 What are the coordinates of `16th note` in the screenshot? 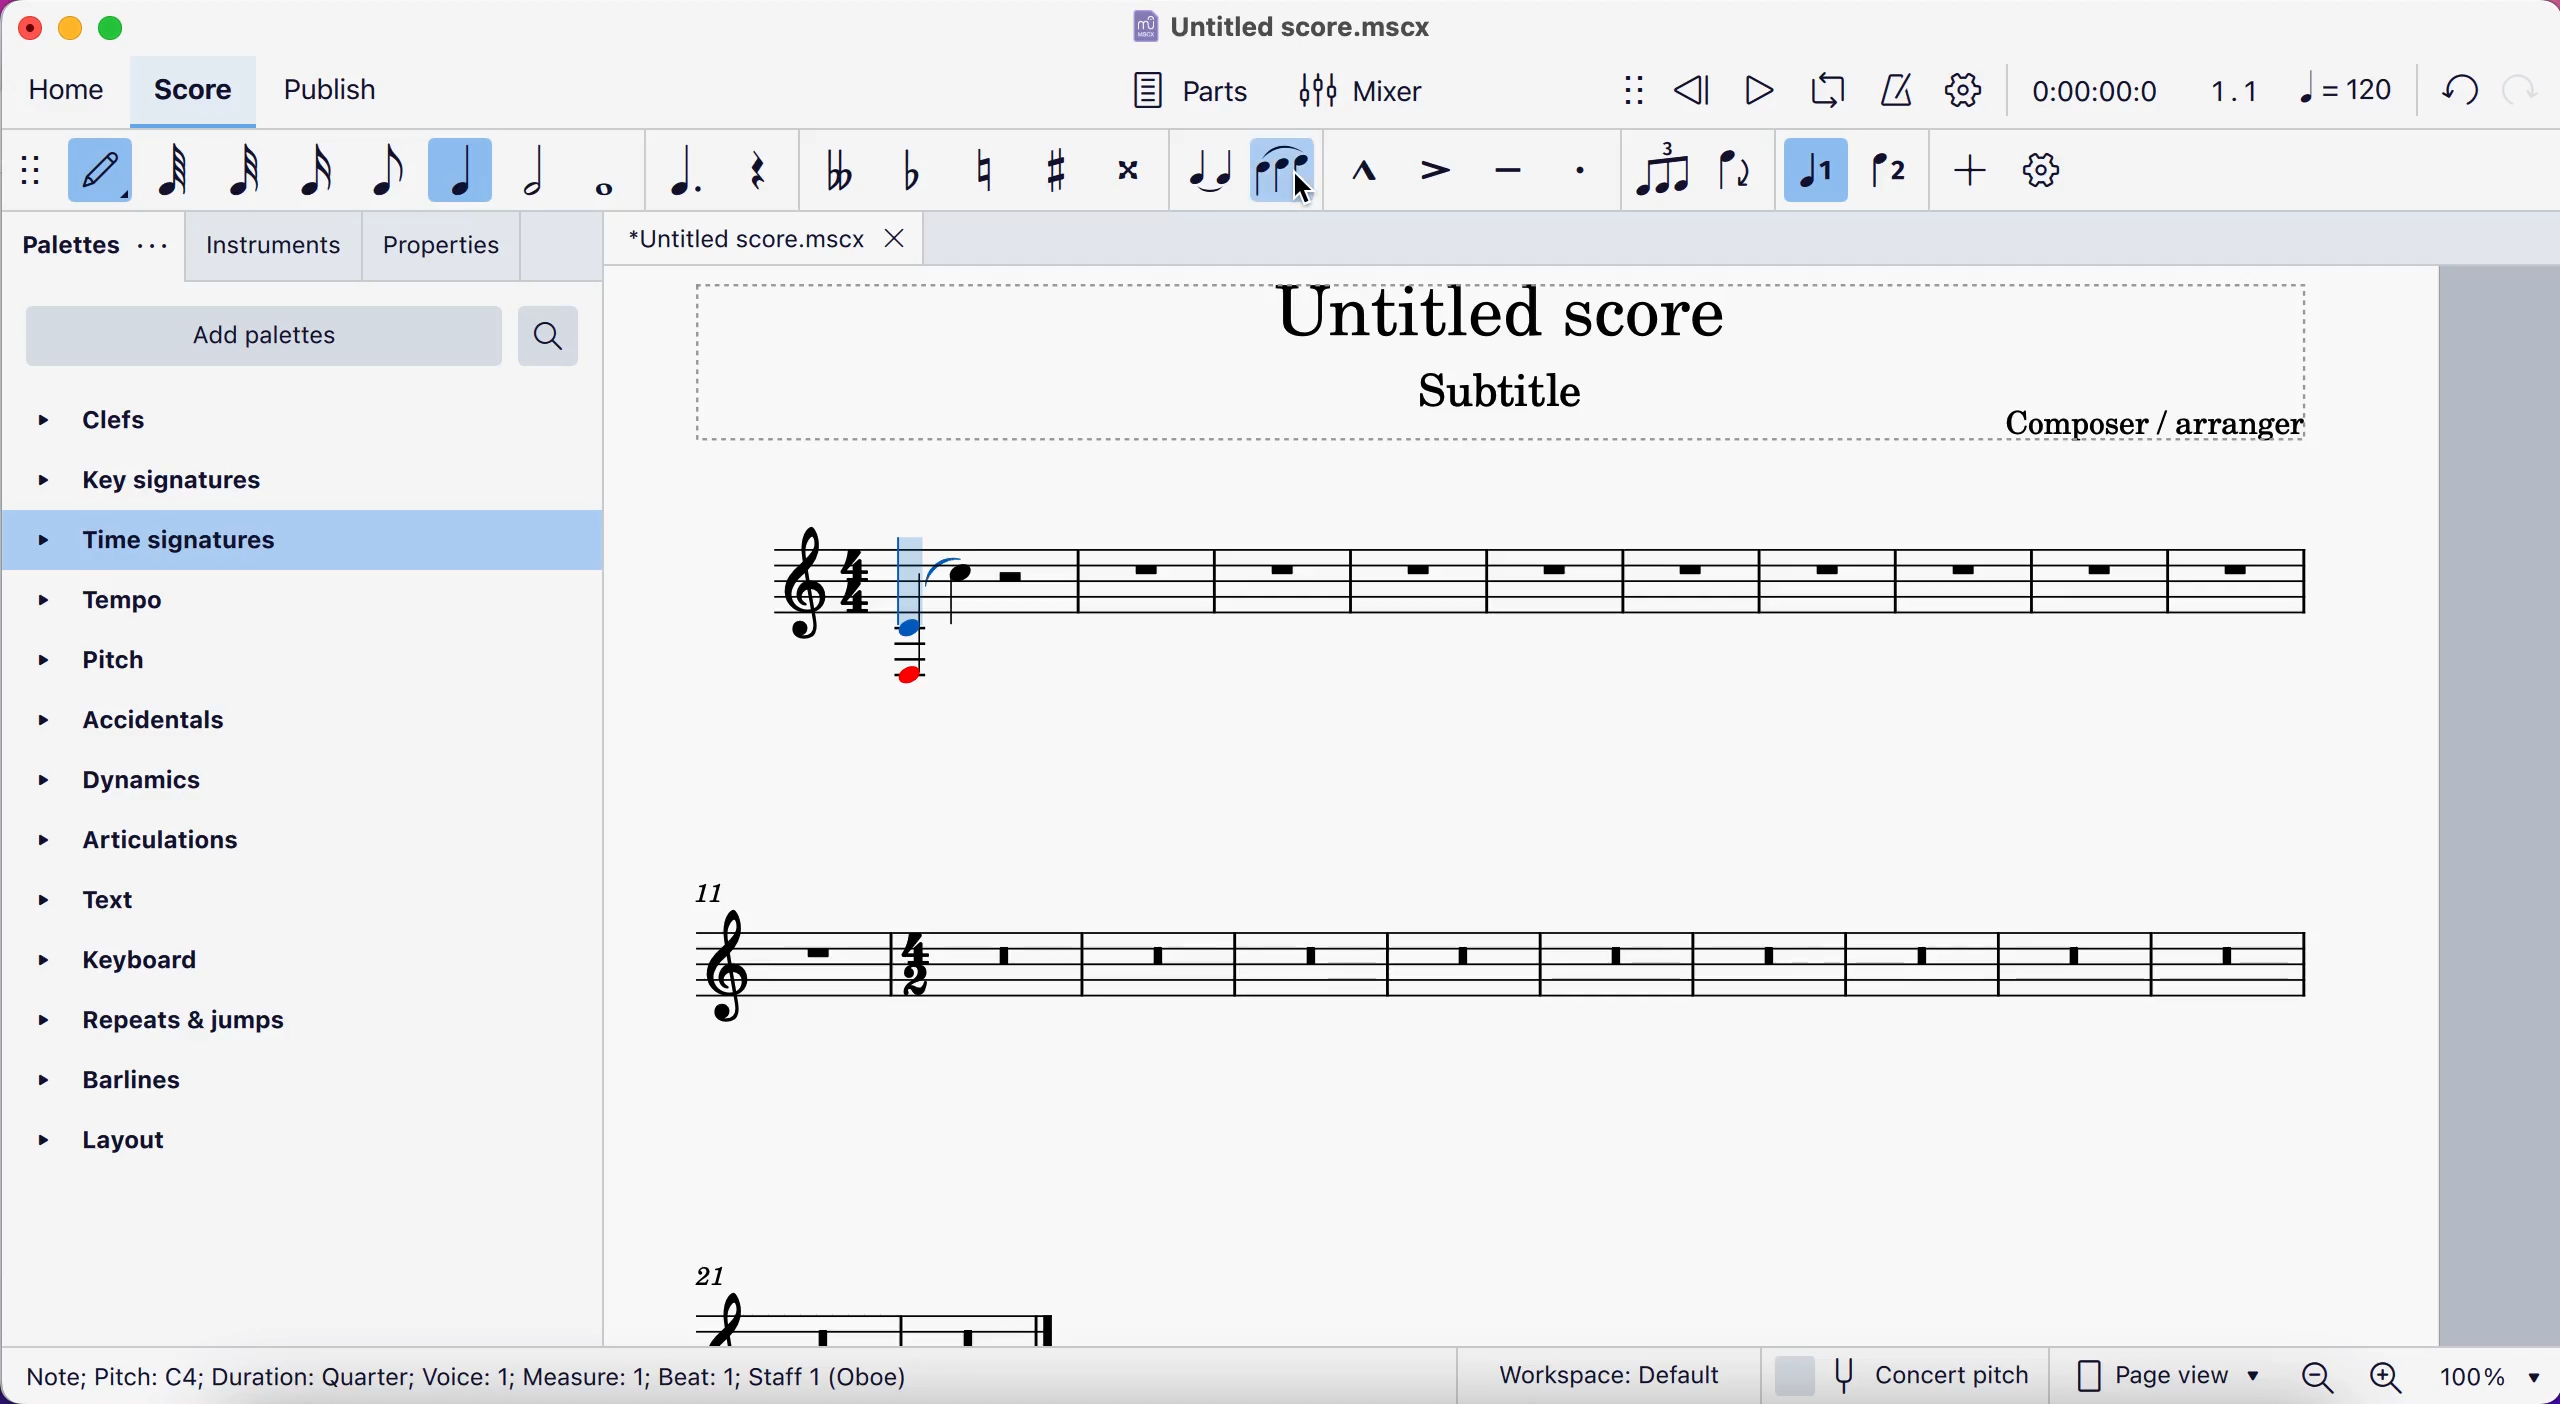 It's located at (328, 172).